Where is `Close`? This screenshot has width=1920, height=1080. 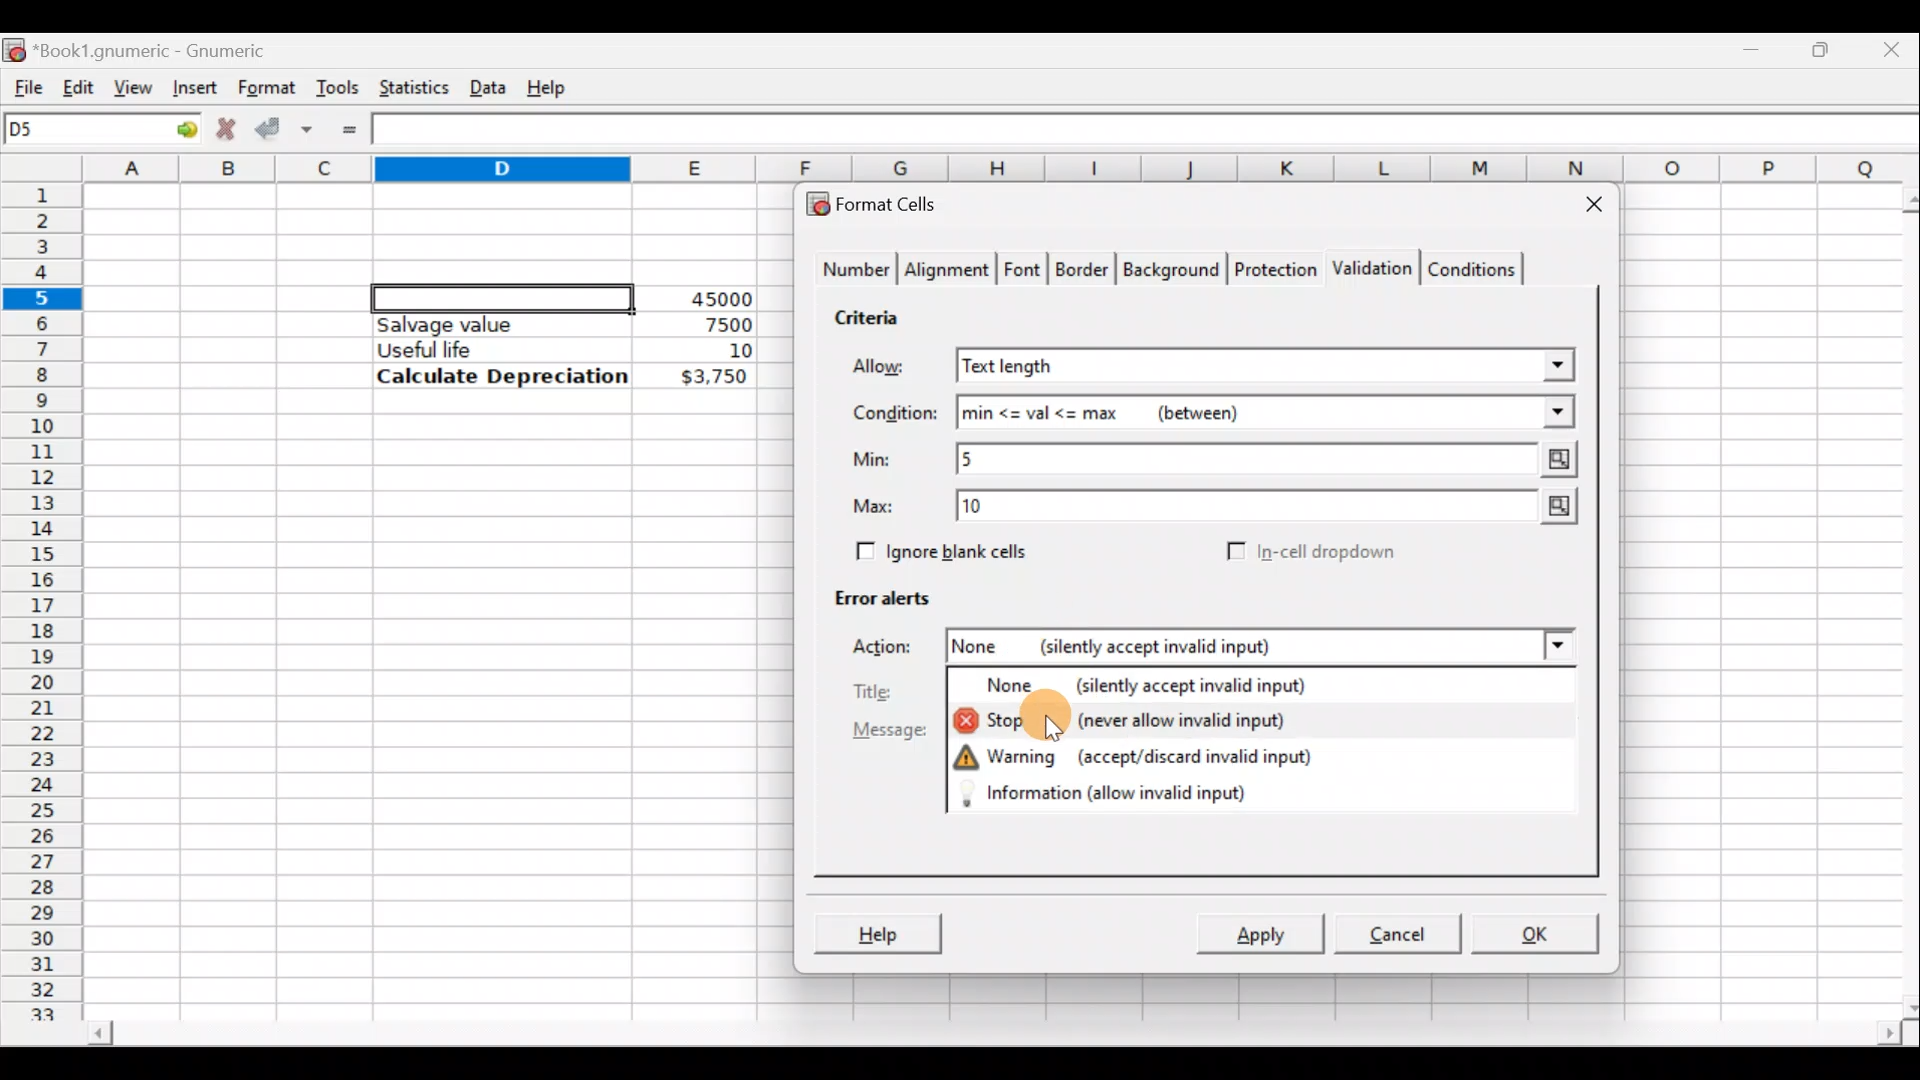
Close is located at coordinates (1895, 48).